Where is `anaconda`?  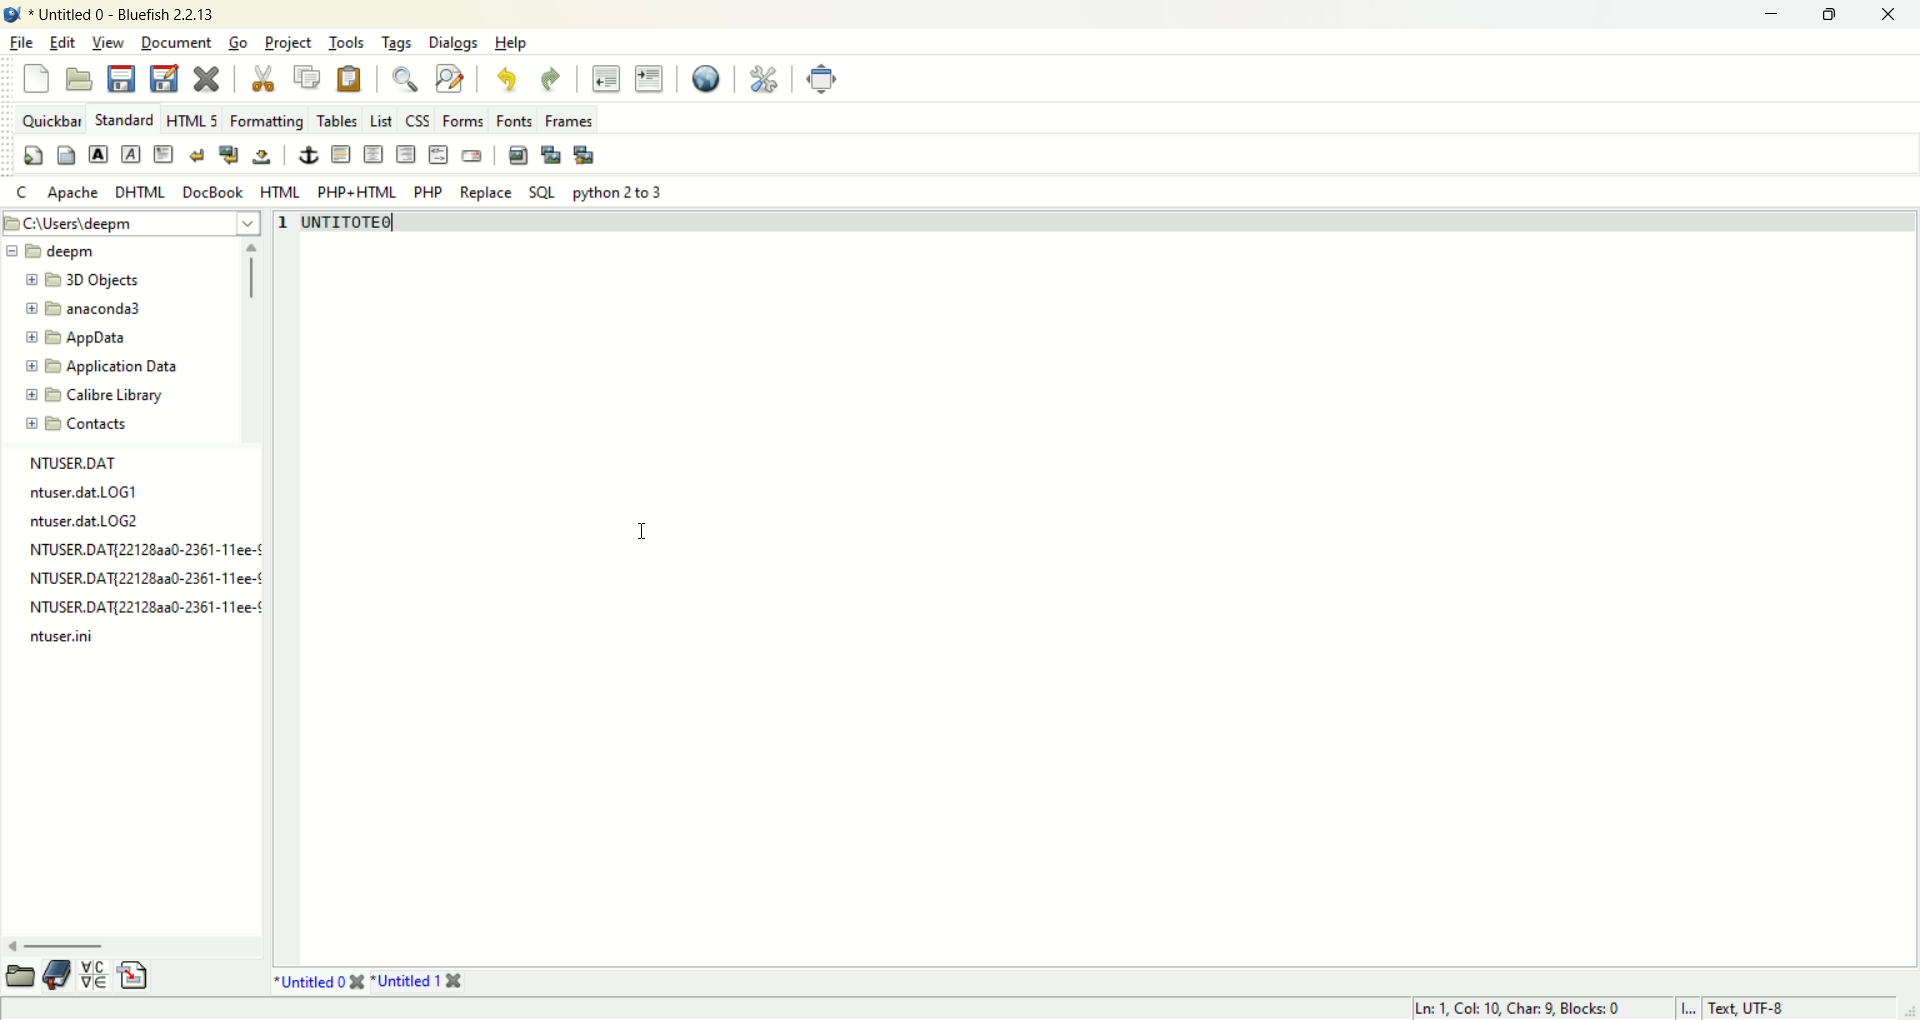 anaconda is located at coordinates (78, 310).